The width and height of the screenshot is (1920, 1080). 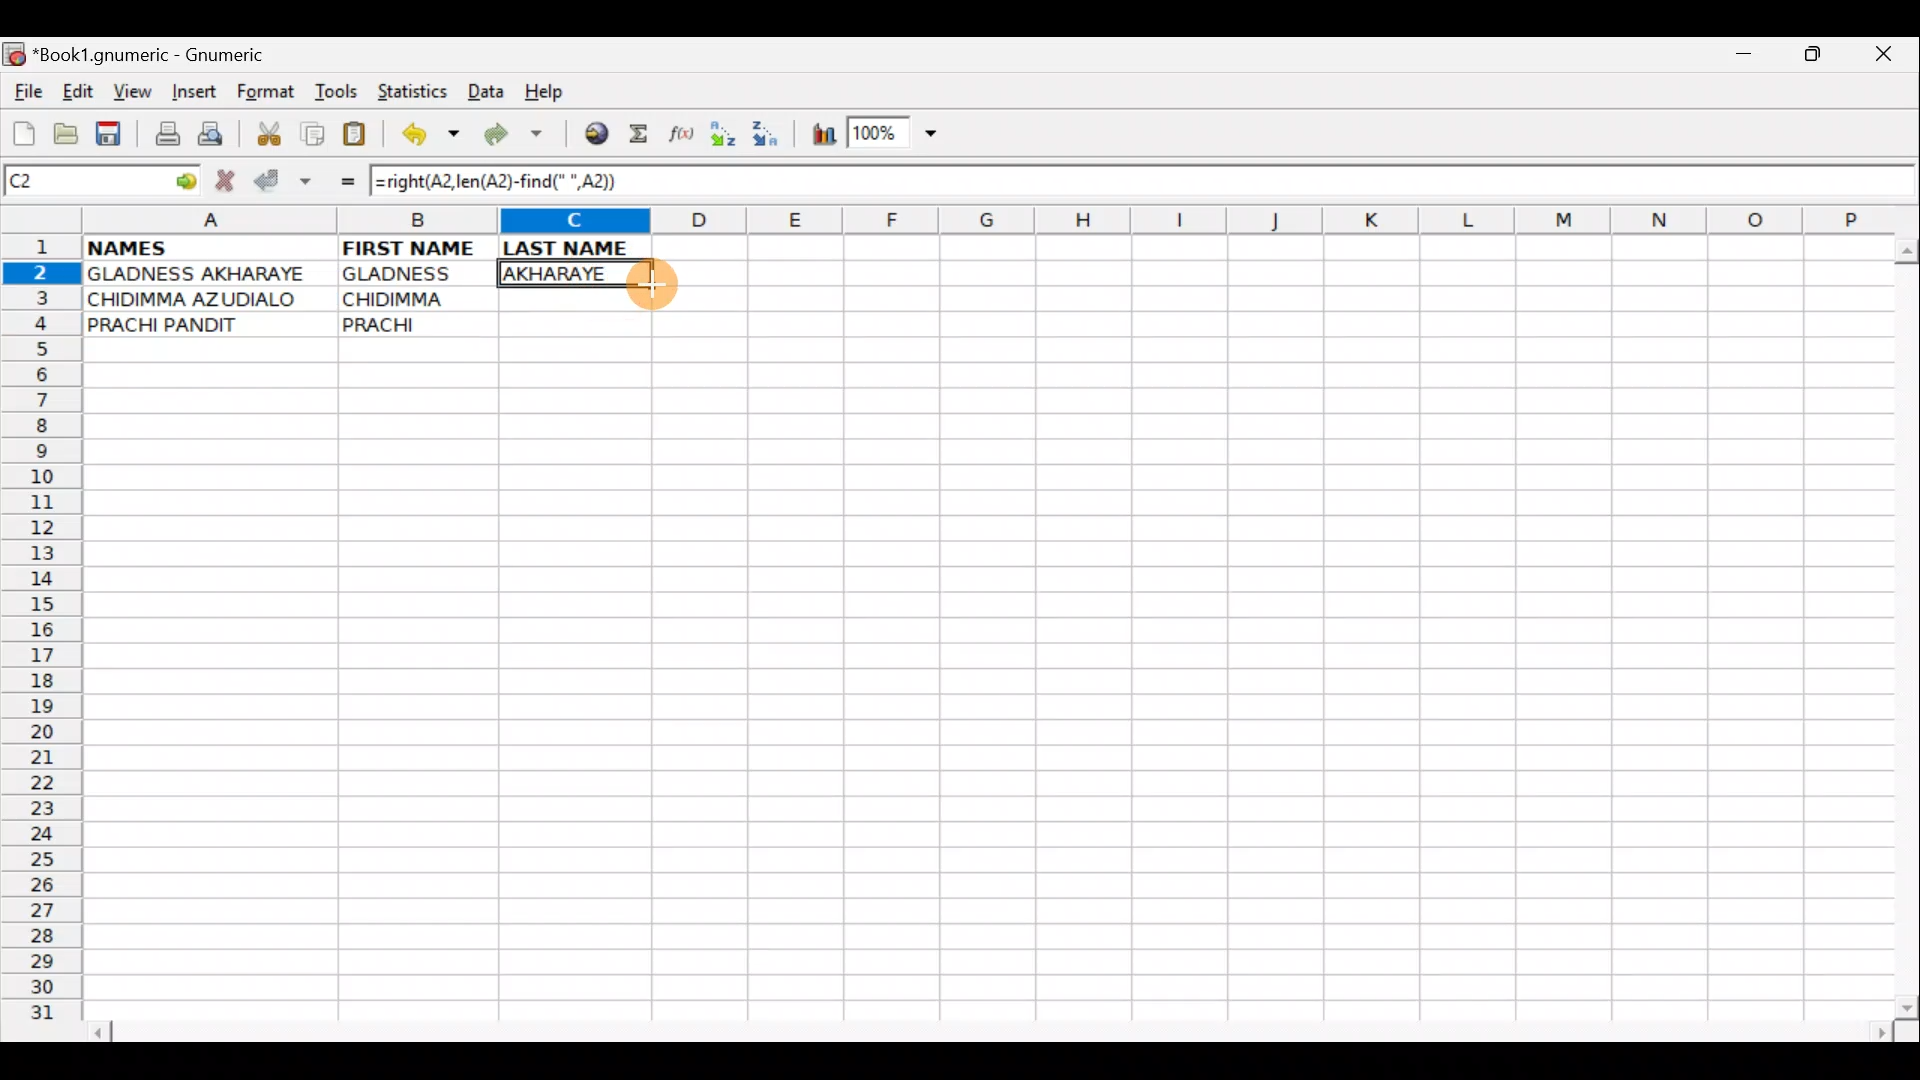 What do you see at coordinates (283, 181) in the screenshot?
I see `Accept change` at bounding box center [283, 181].